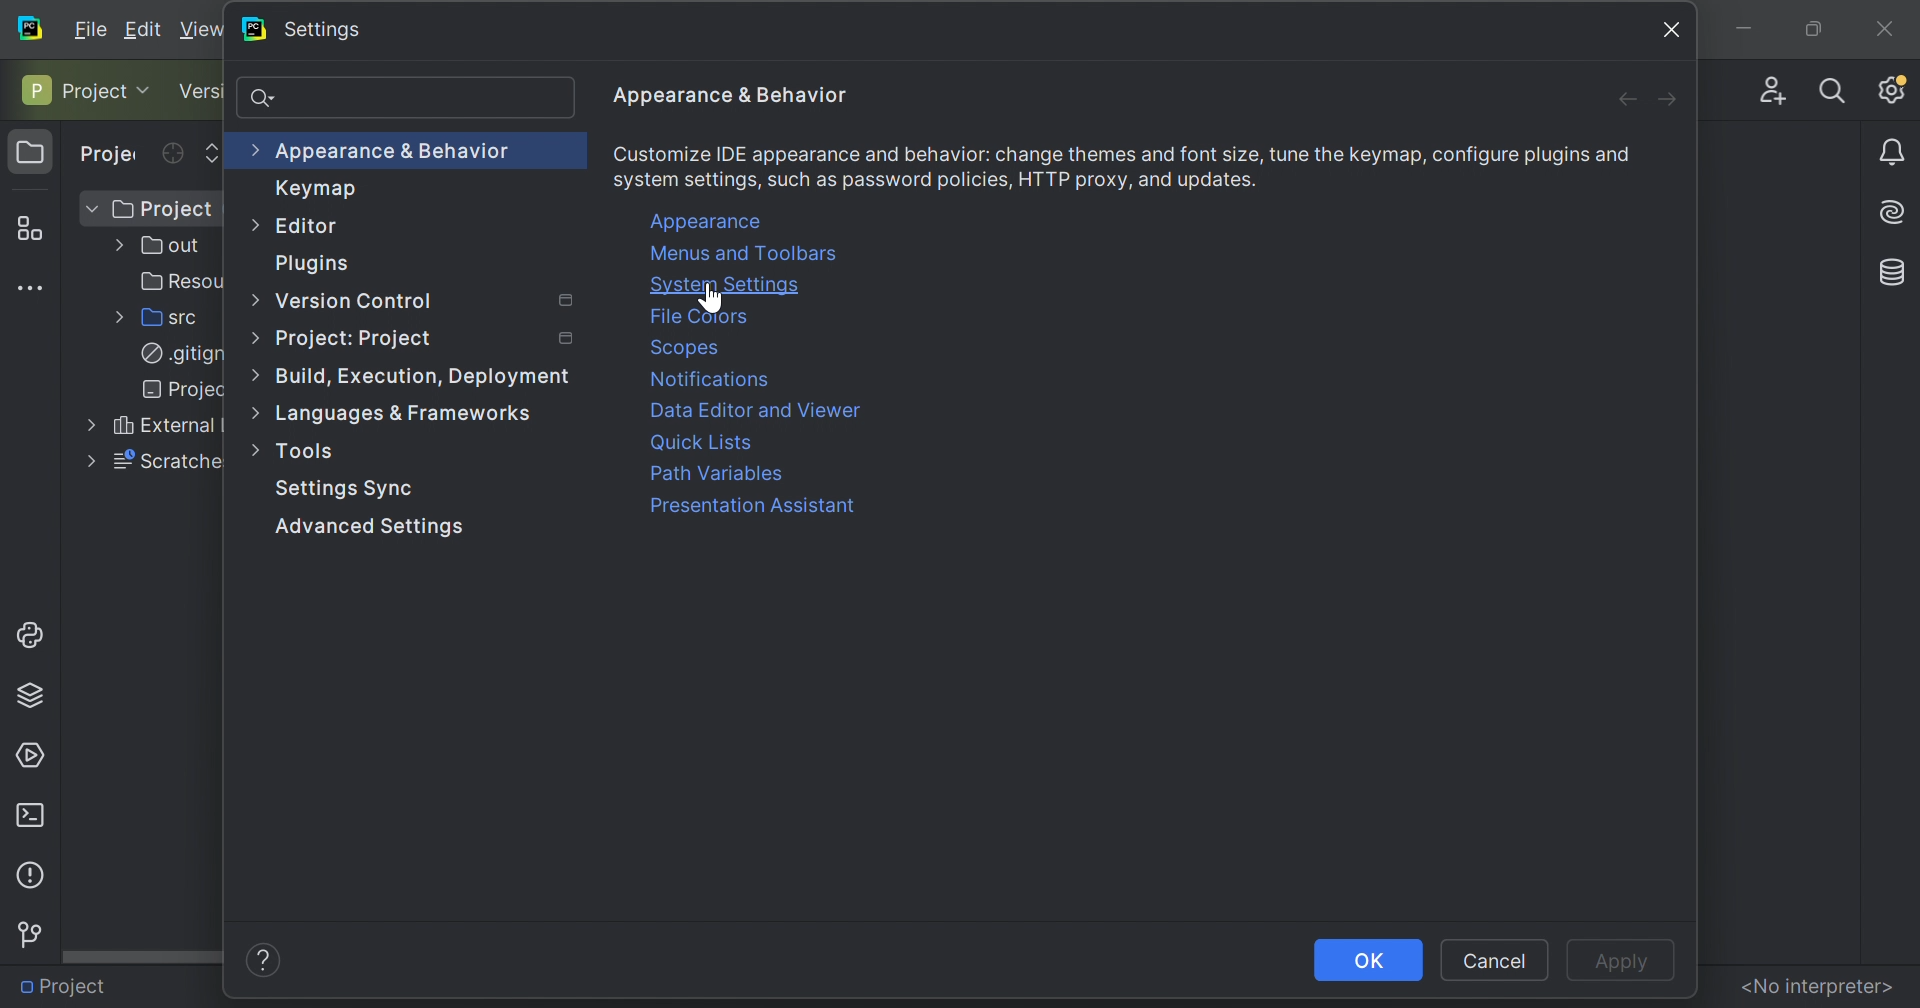  I want to click on Editor, so click(315, 227).